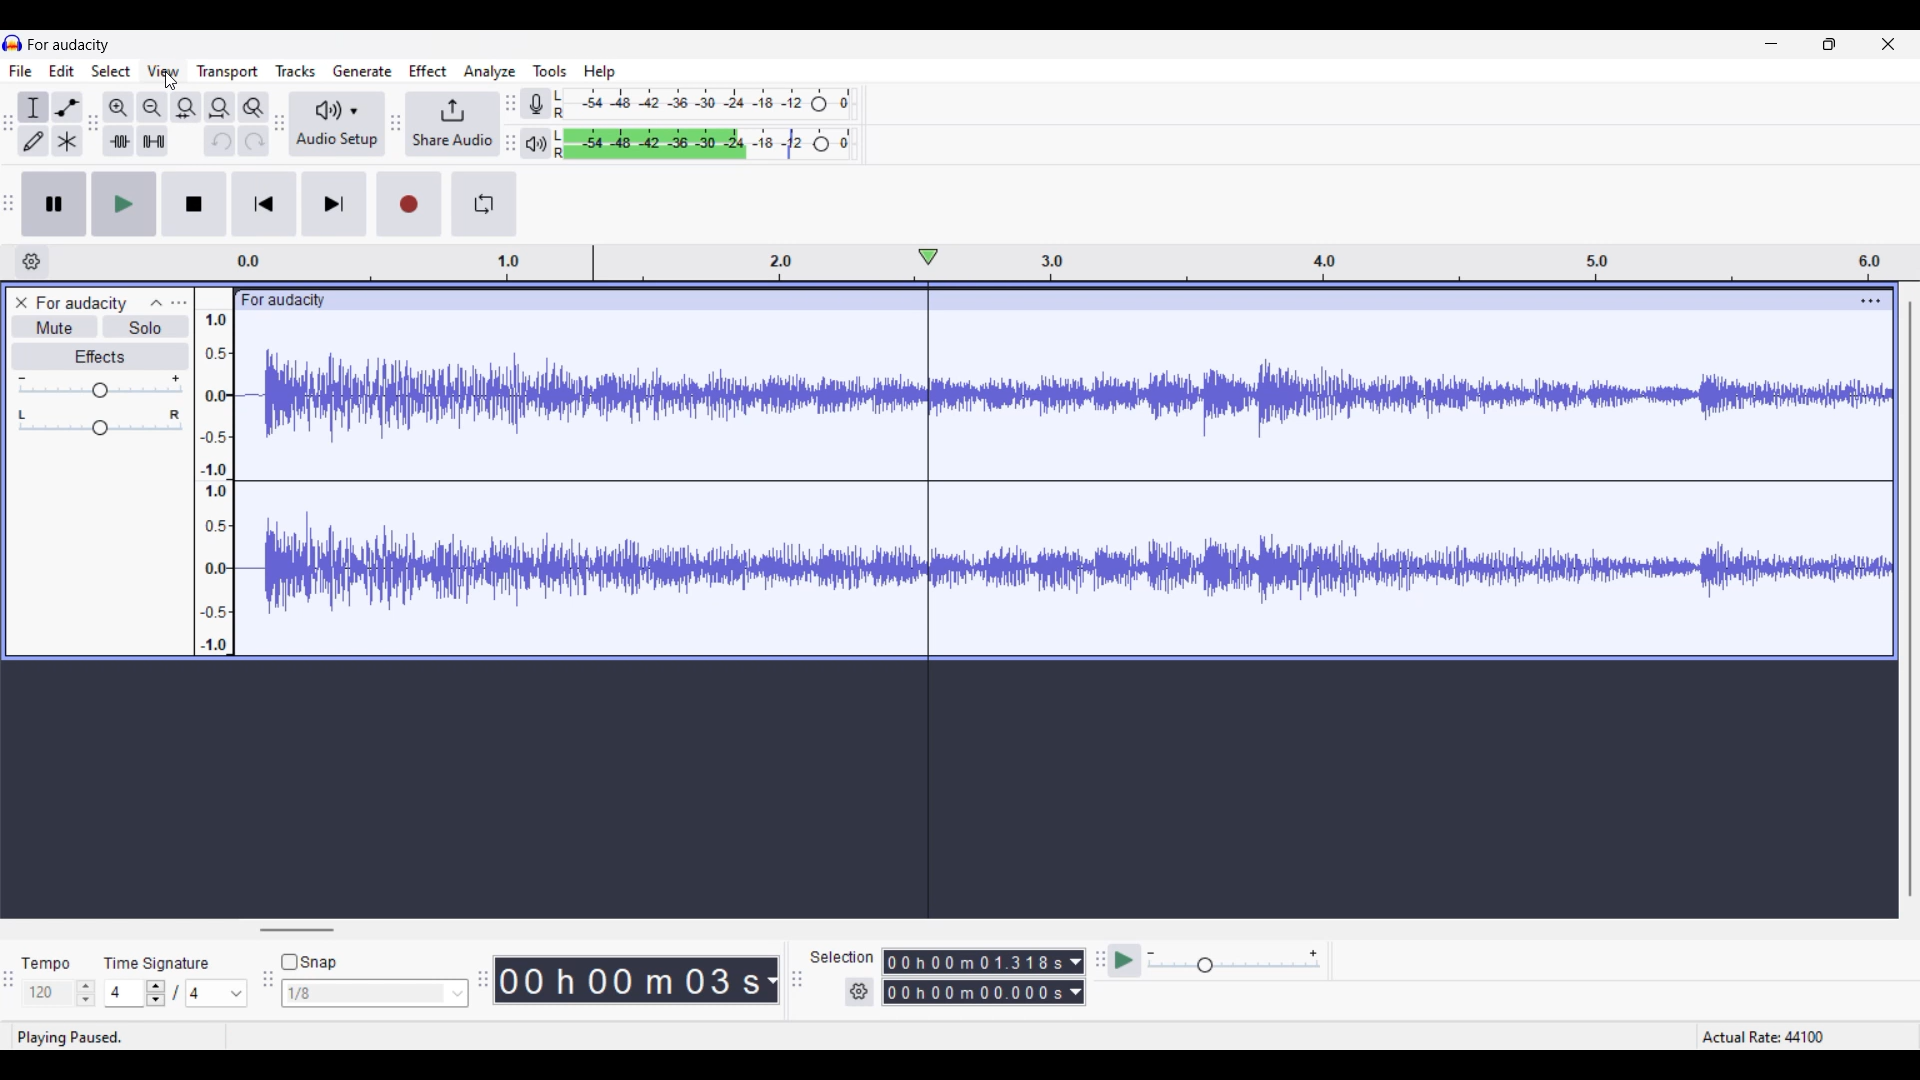 The image size is (1920, 1080). Describe the element at coordinates (484, 204) in the screenshot. I see `Enable looping` at that location.